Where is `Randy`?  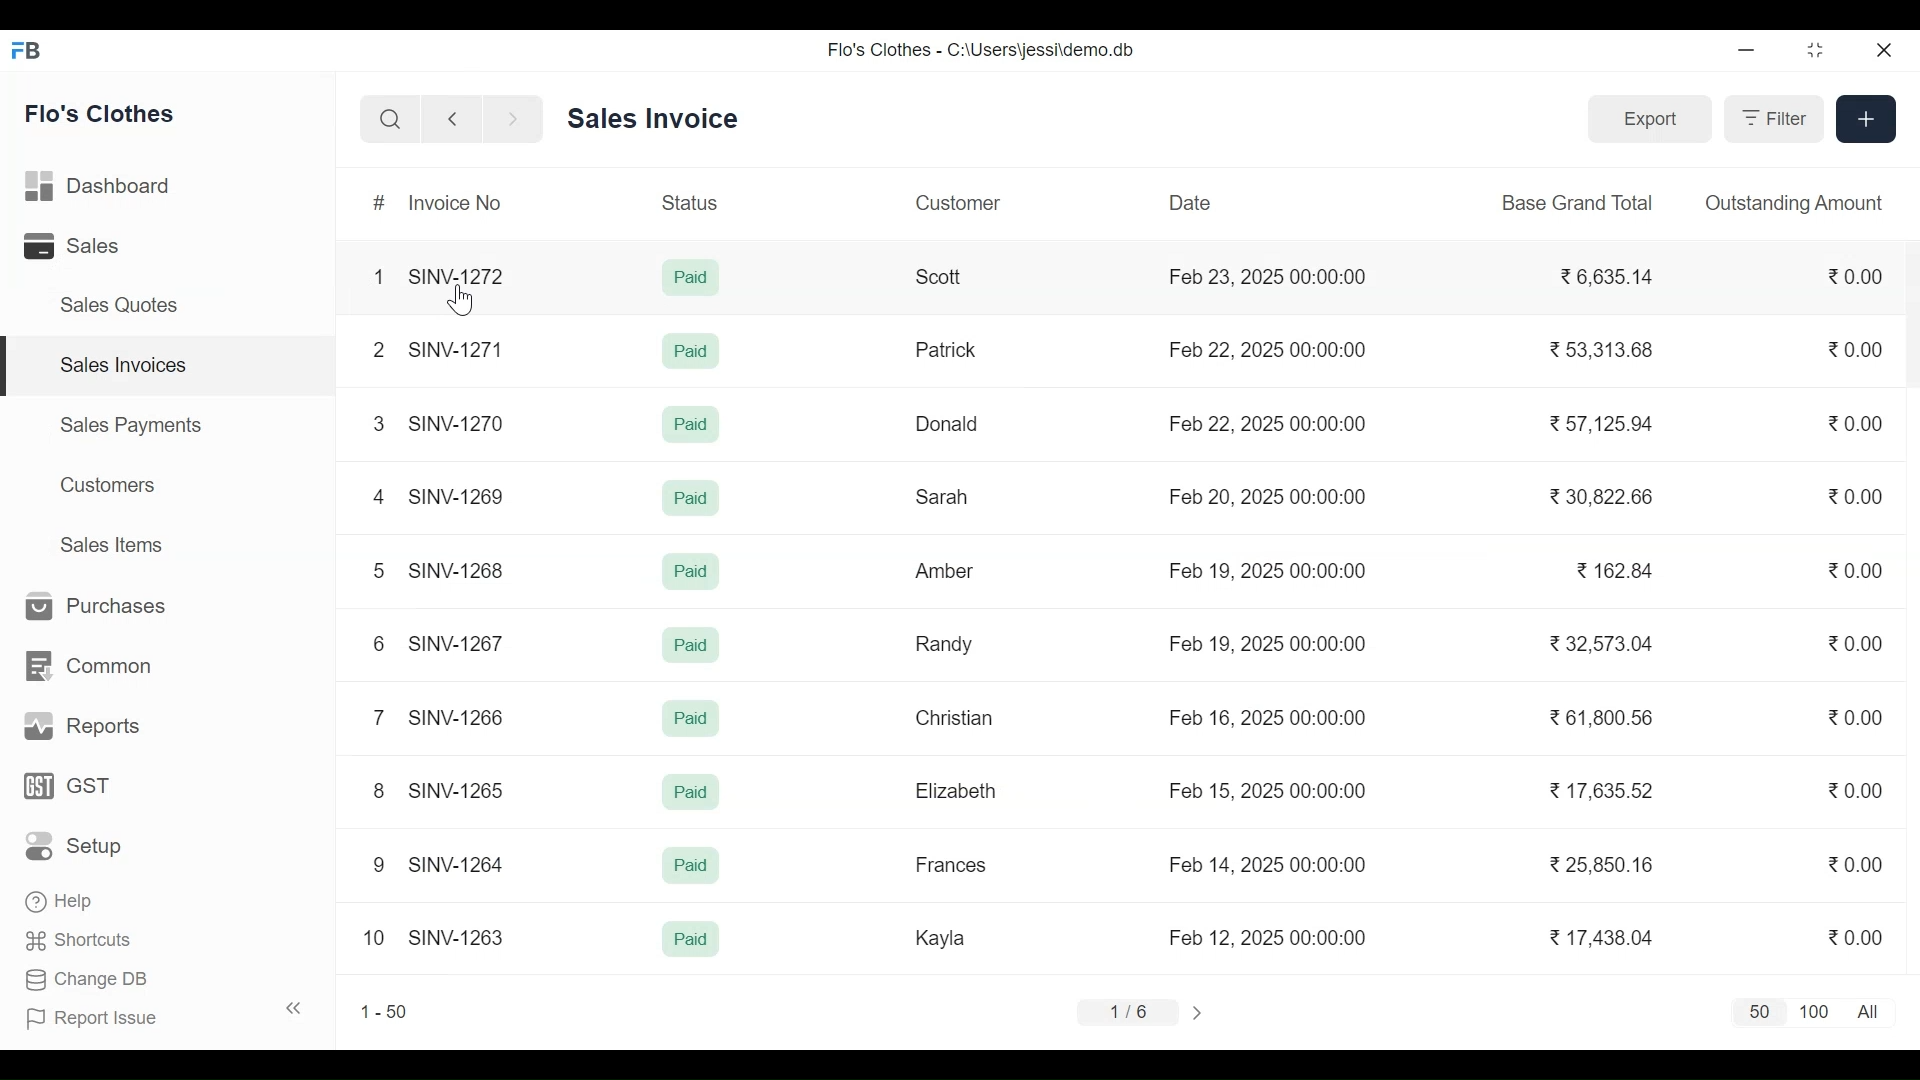
Randy is located at coordinates (942, 643).